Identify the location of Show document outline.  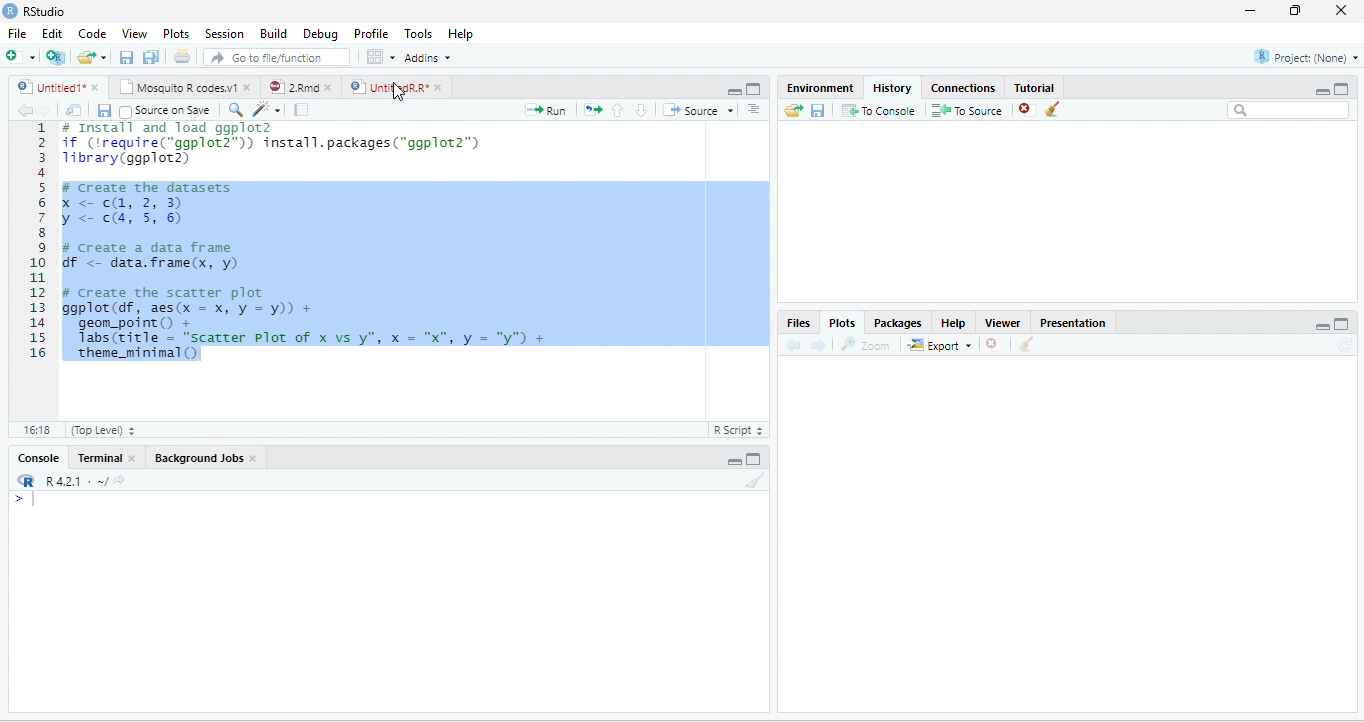
(754, 108).